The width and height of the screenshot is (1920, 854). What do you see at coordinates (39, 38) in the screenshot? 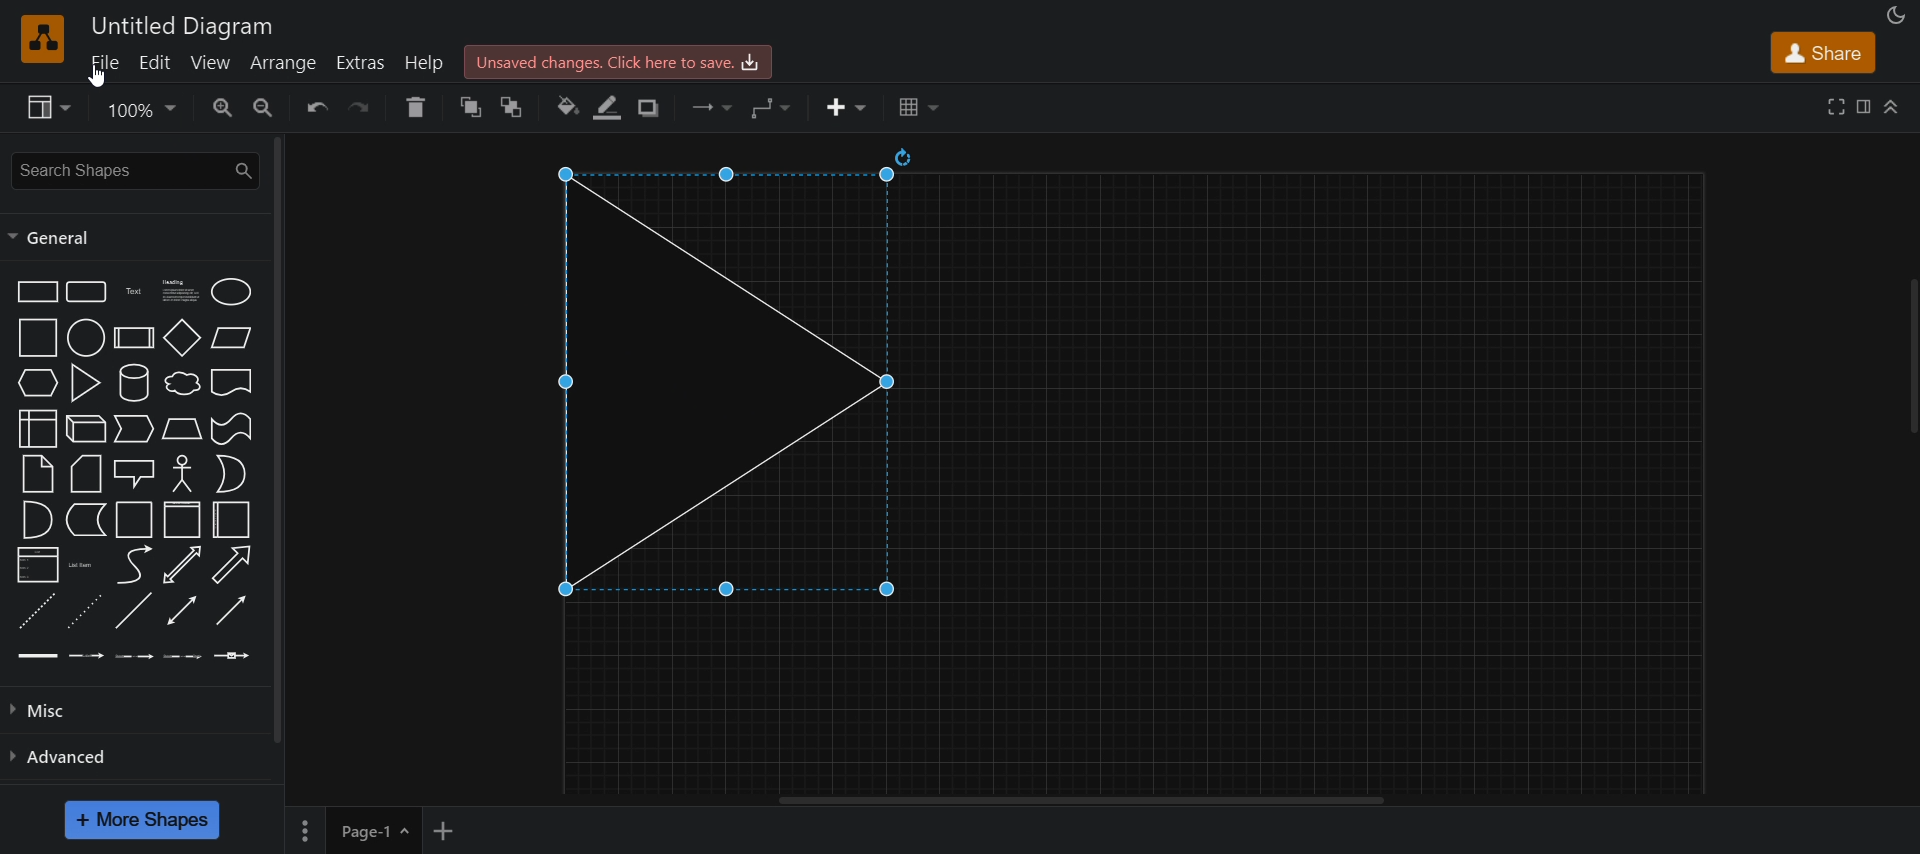
I see `logo` at bounding box center [39, 38].